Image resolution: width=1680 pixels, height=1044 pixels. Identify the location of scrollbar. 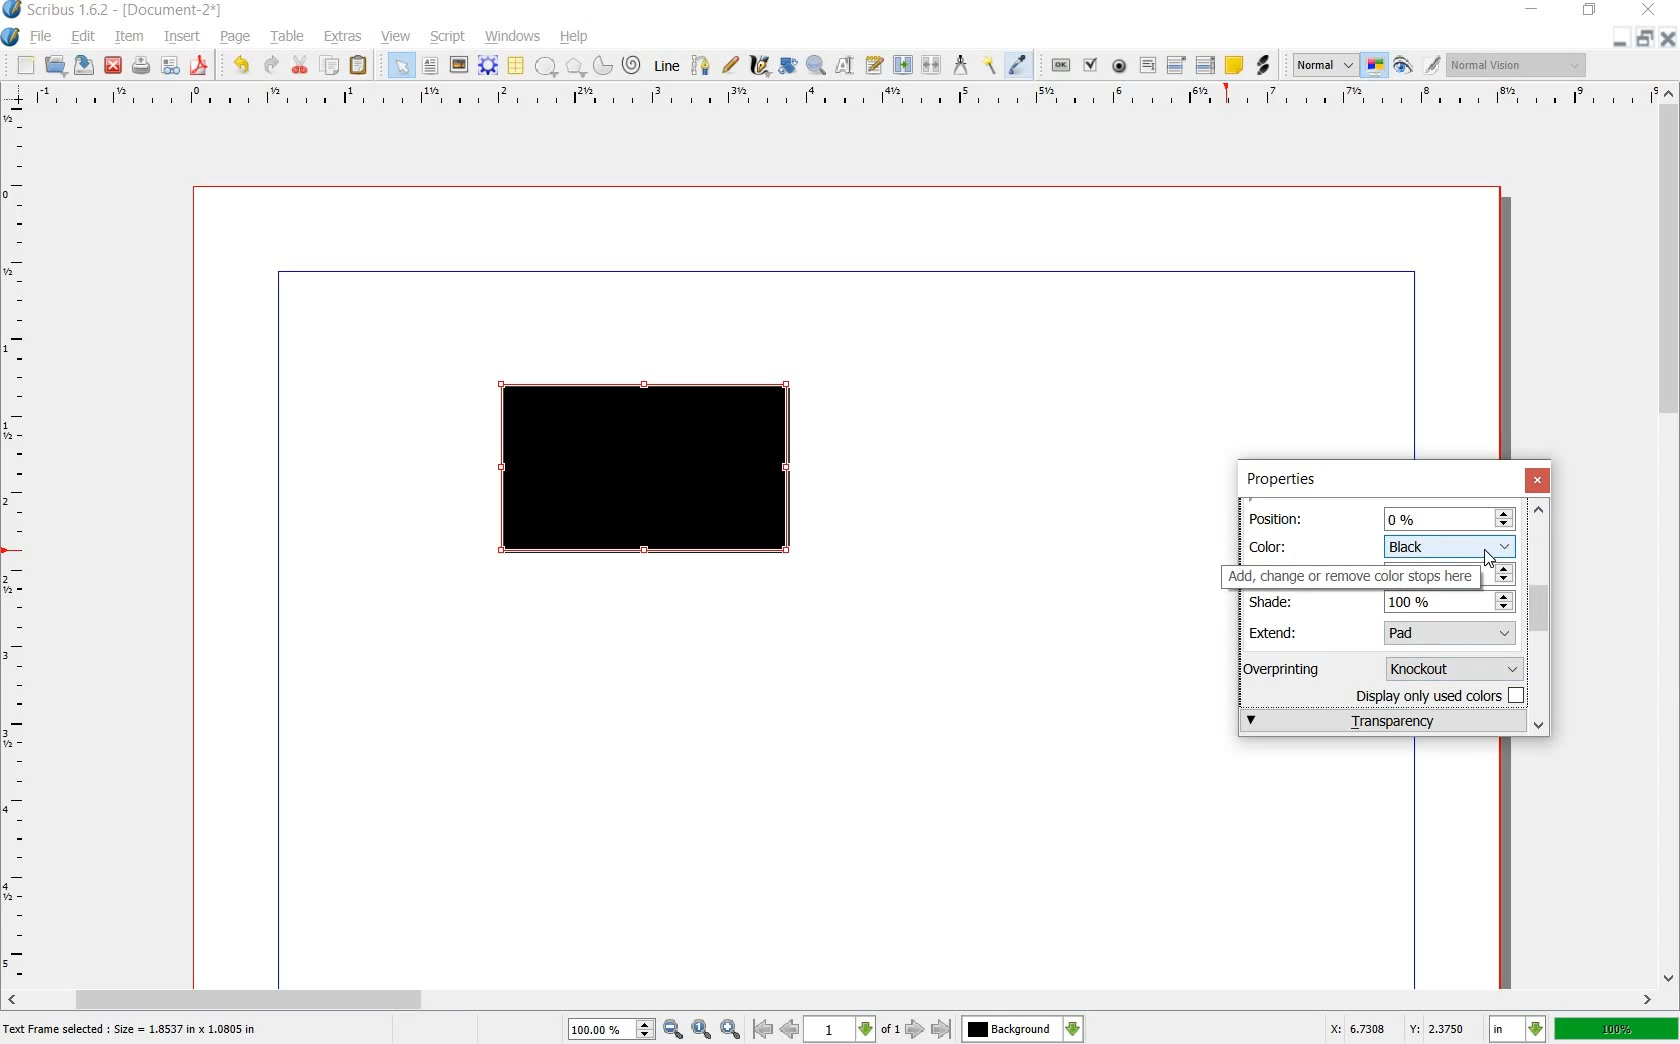
(1541, 616).